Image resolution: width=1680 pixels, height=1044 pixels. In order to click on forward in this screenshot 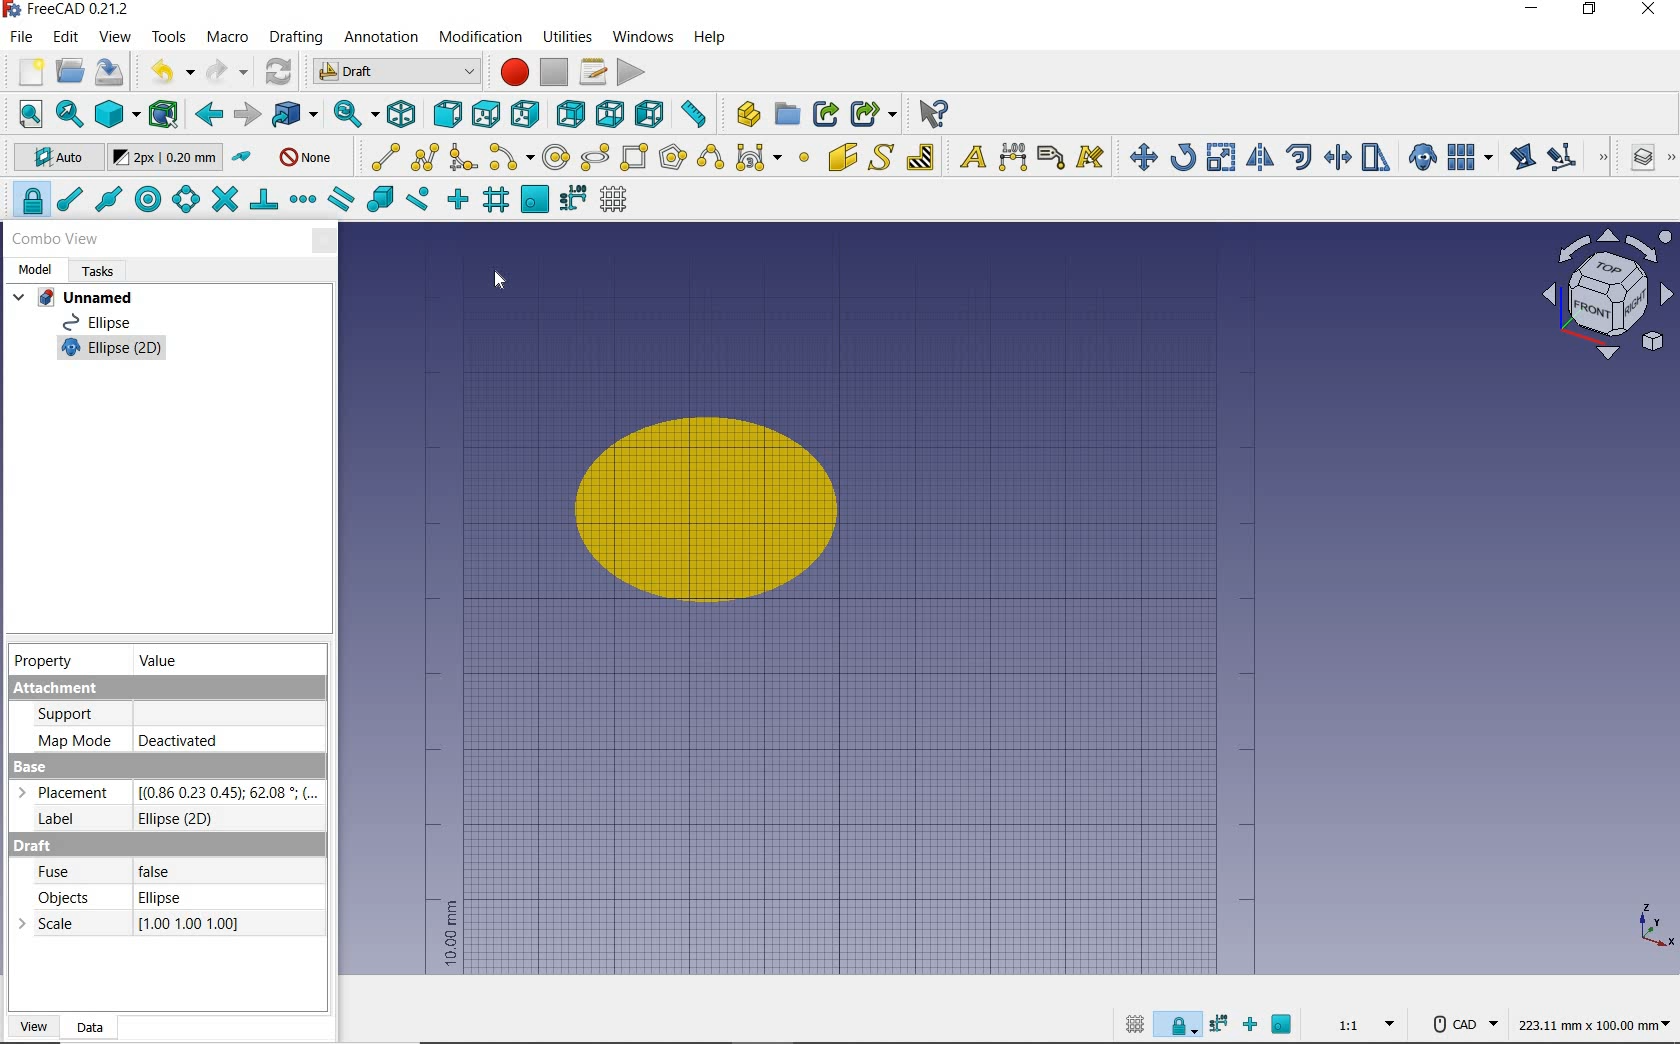, I will do `click(246, 113)`.